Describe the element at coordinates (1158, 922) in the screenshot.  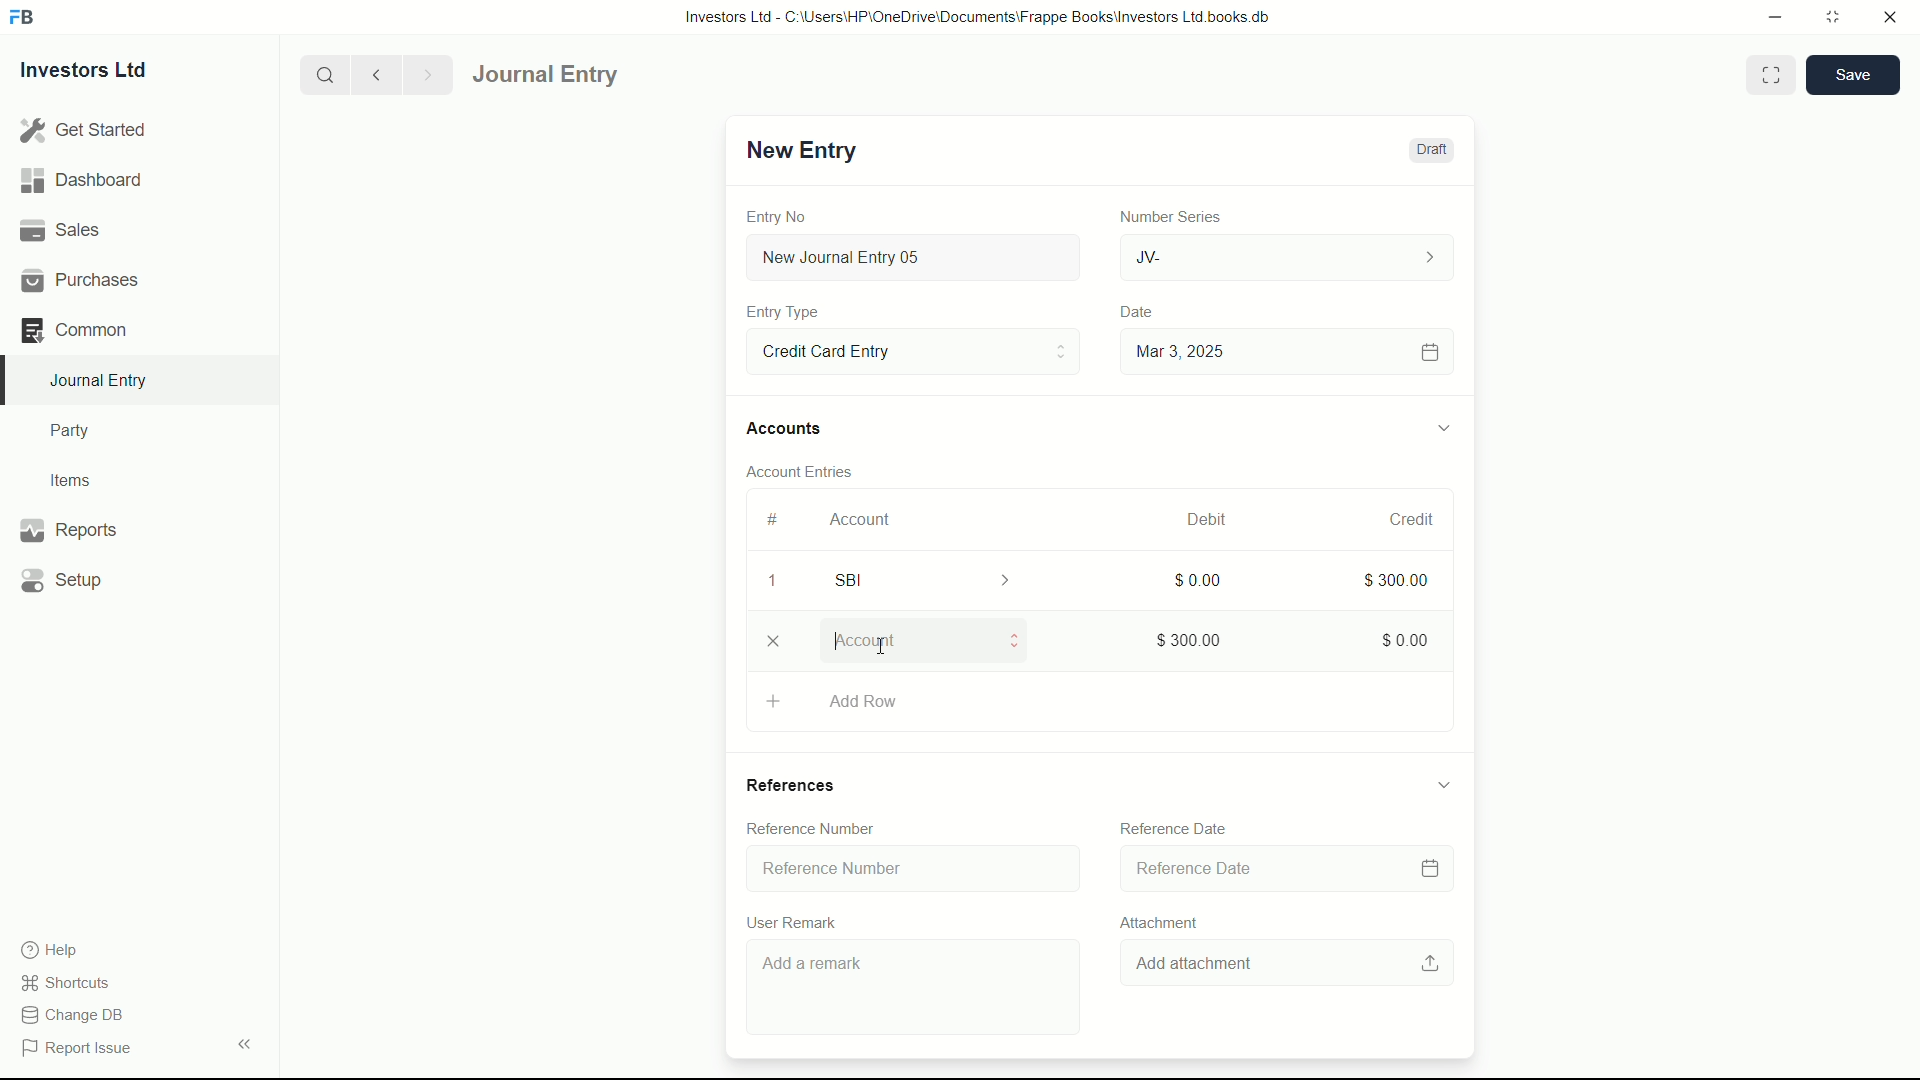
I see `Attachment` at that location.